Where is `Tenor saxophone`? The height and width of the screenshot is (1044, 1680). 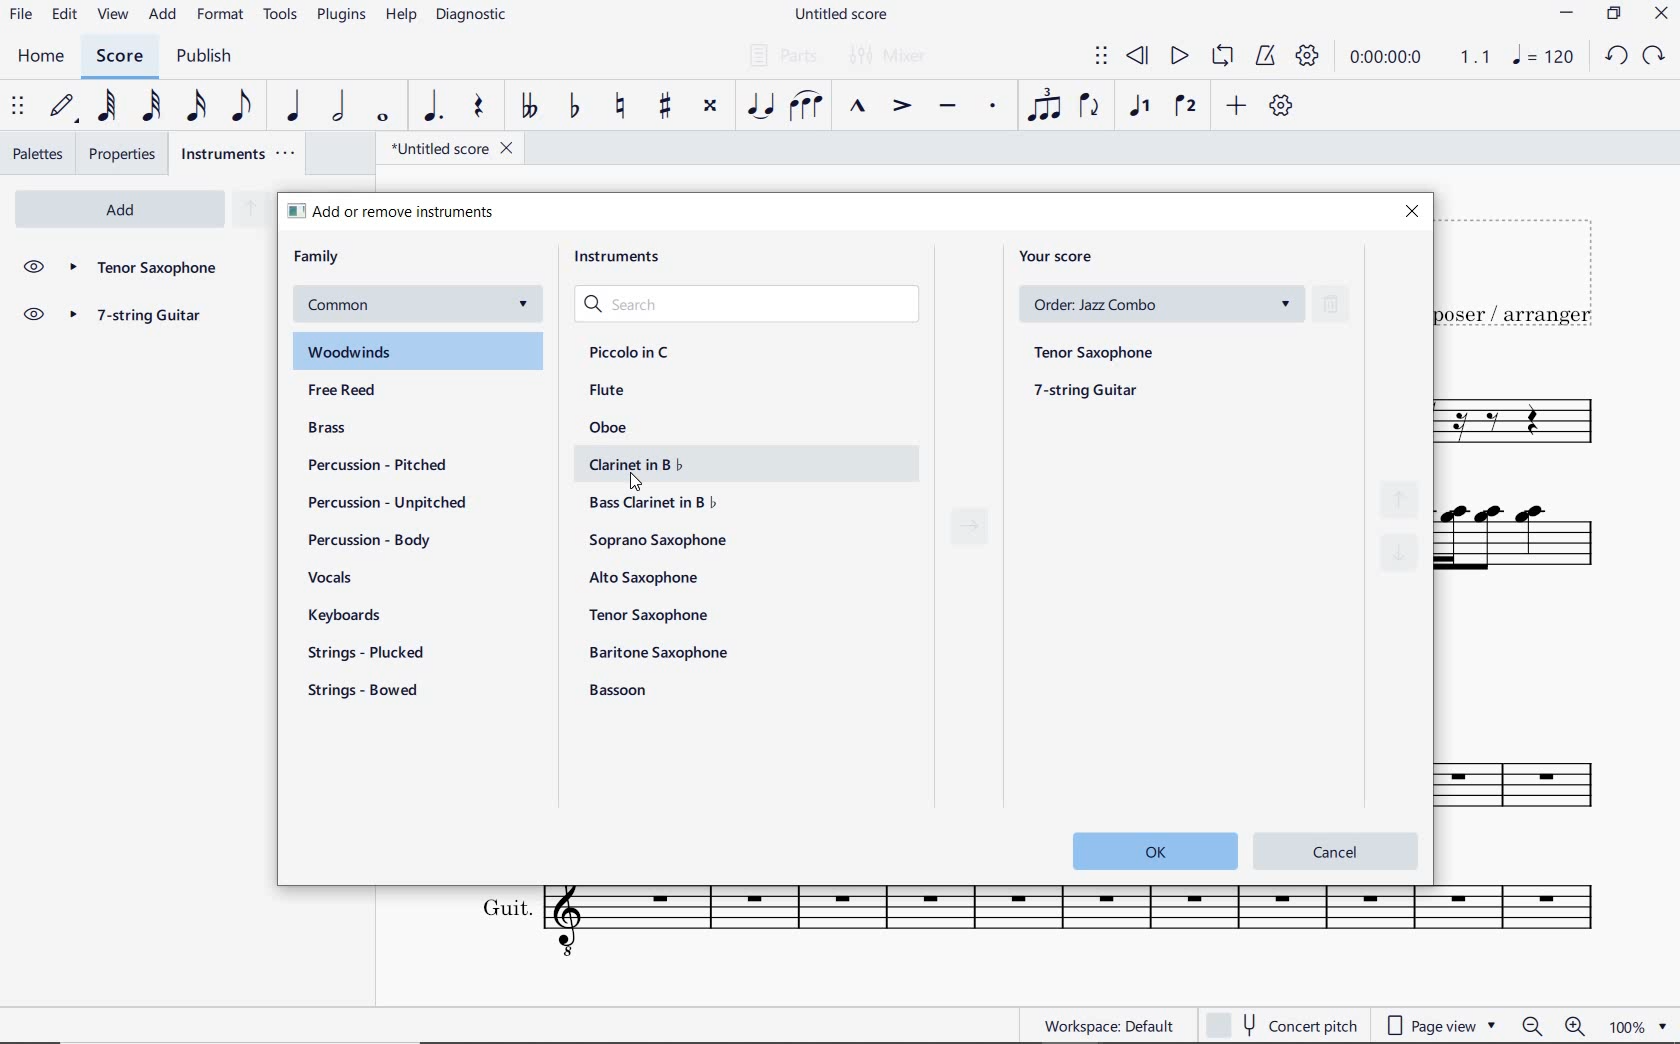 Tenor saxophone is located at coordinates (143, 269).